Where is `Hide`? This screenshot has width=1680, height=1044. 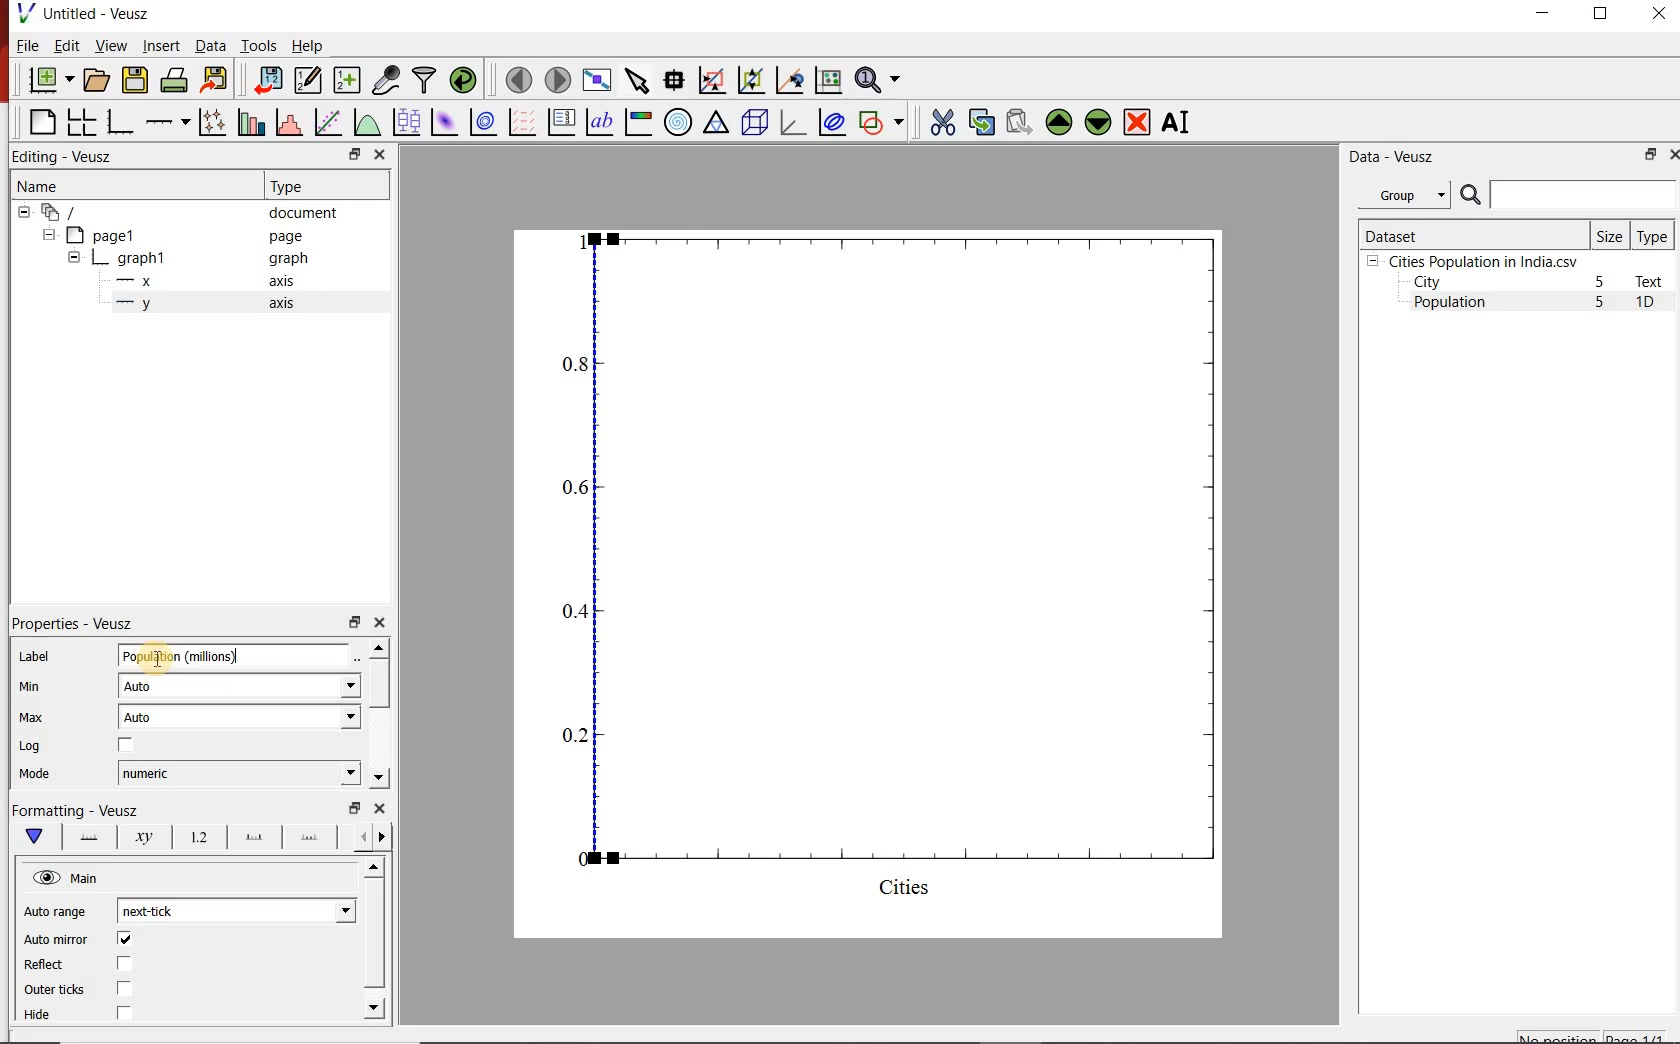 Hide is located at coordinates (47, 1019).